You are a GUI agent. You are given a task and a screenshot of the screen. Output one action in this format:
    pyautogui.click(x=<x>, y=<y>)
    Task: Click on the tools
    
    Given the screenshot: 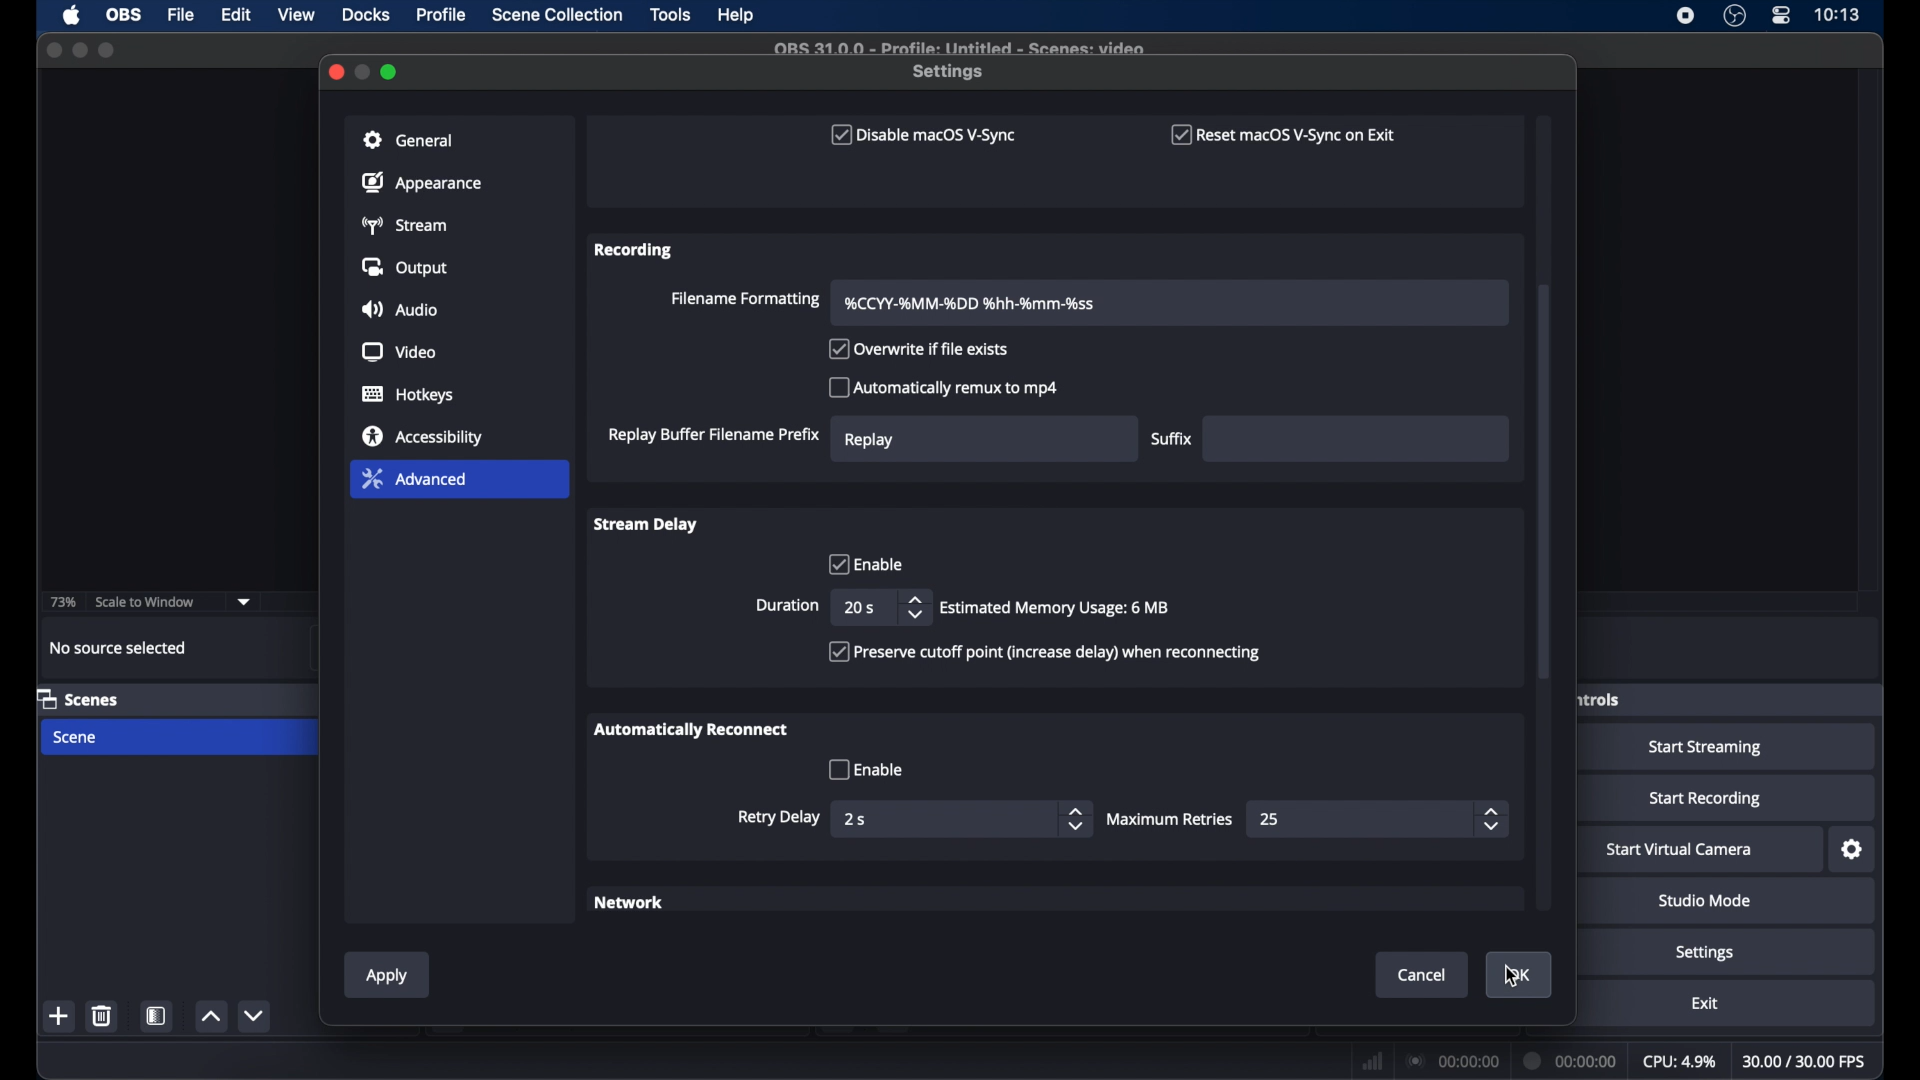 What is the action you would take?
    pyautogui.click(x=671, y=15)
    